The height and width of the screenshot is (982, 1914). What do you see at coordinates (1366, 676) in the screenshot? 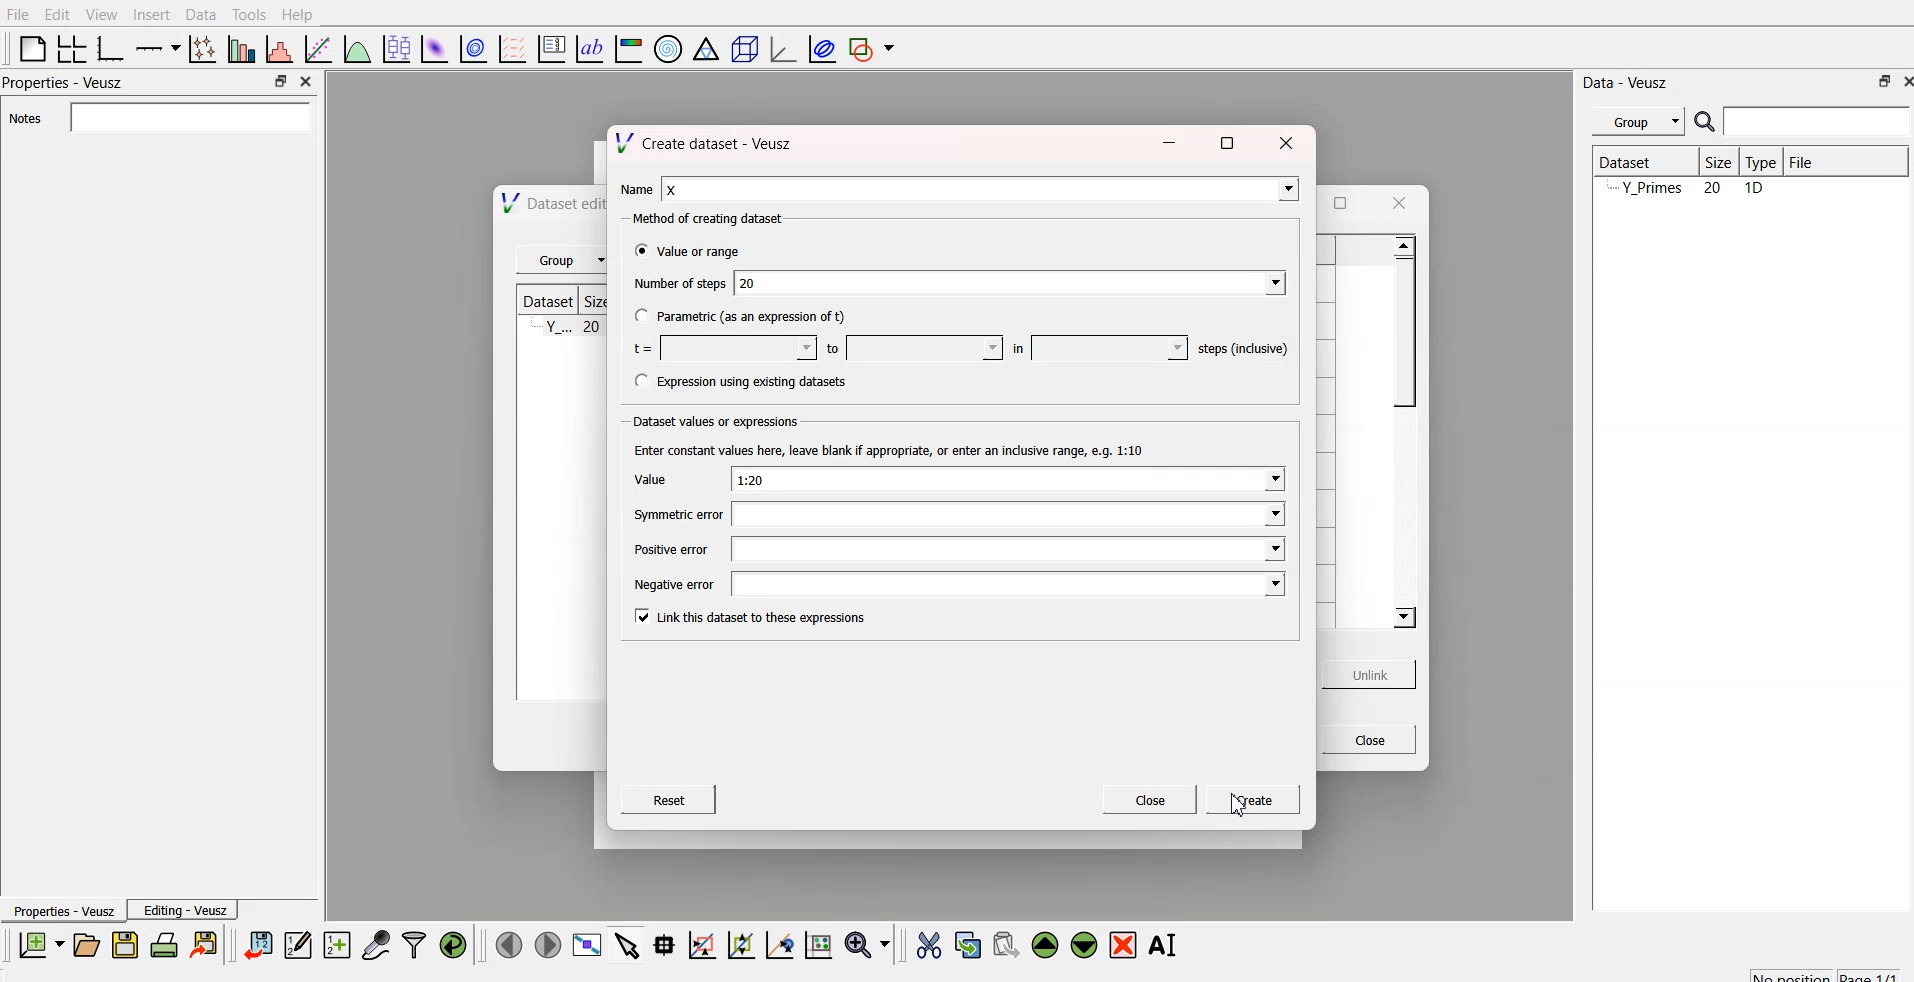
I see `unlink` at bounding box center [1366, 676].